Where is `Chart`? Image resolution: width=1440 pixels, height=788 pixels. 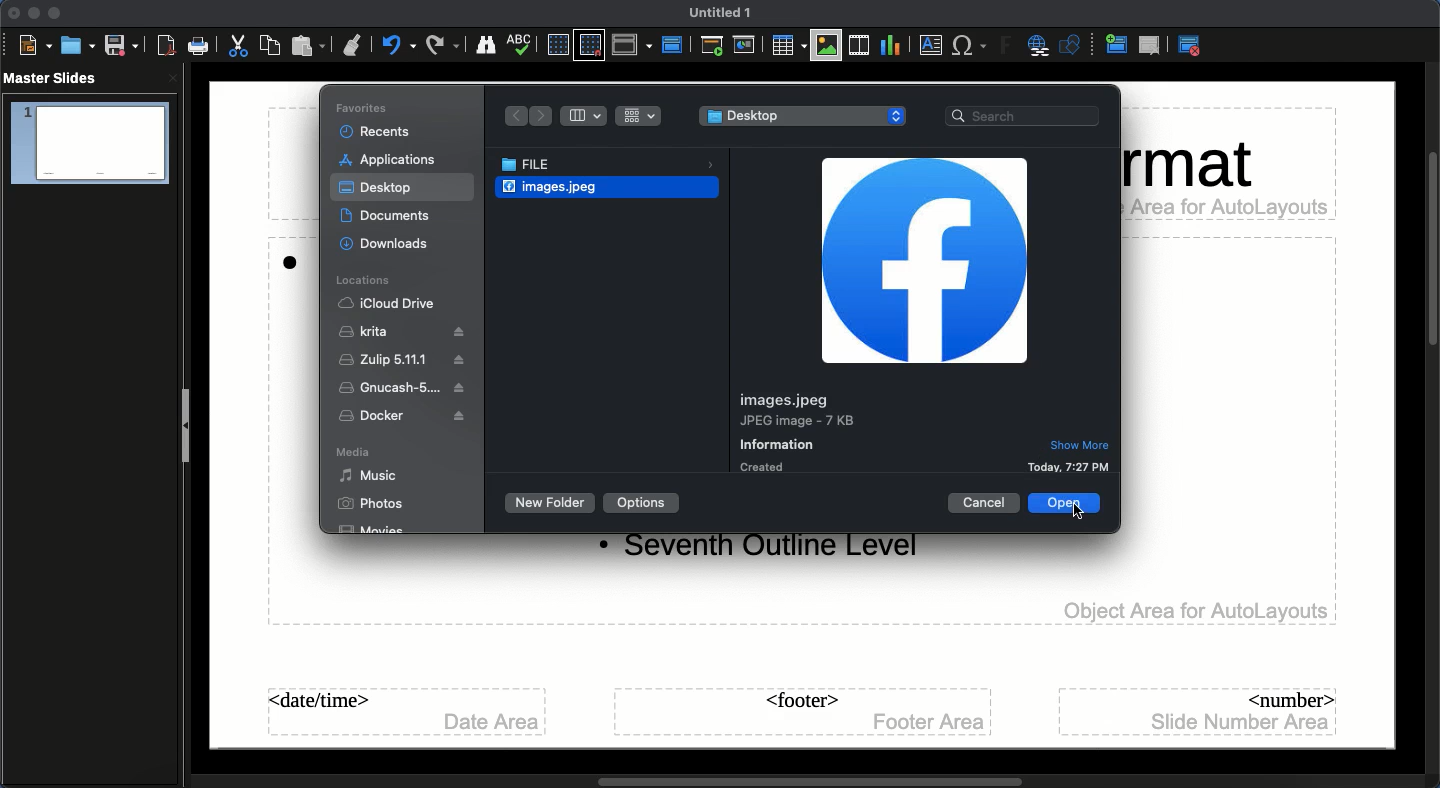 Chart is located at coordinates (888, 47).